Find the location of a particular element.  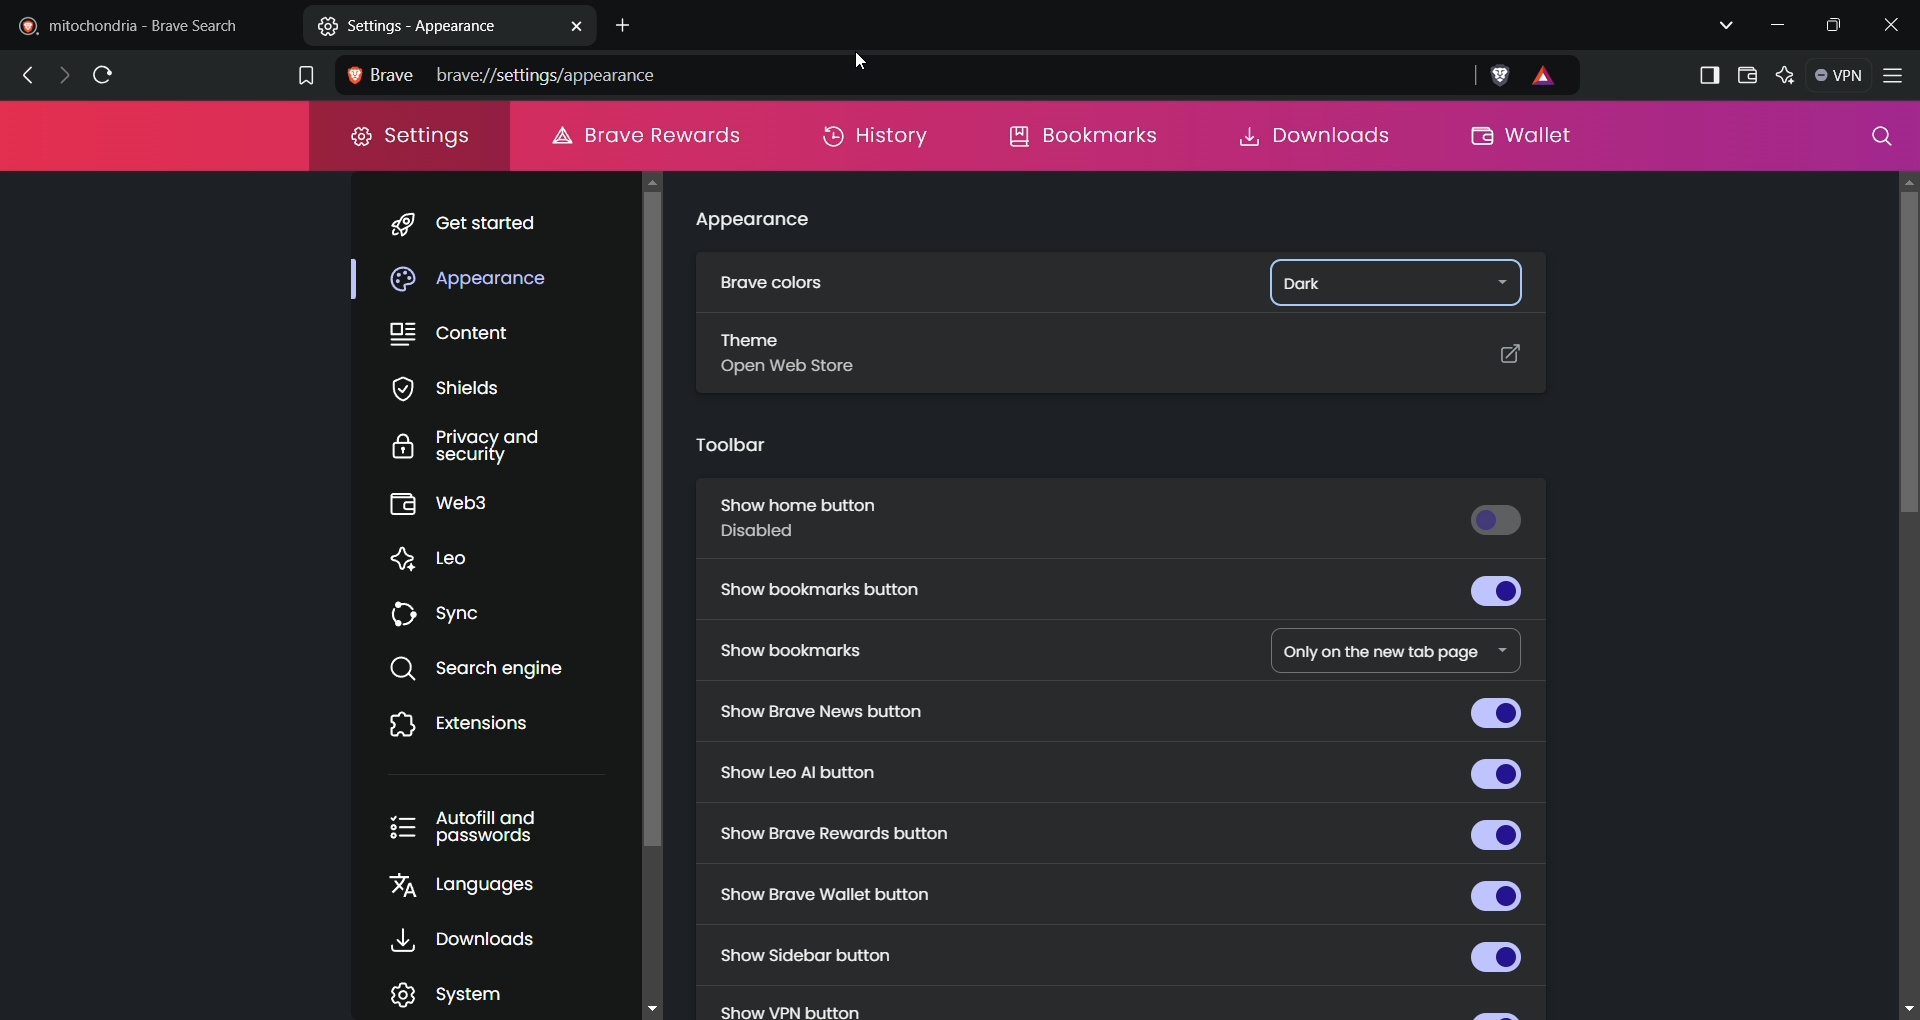

VPN is located at coordinates (1838, 74).